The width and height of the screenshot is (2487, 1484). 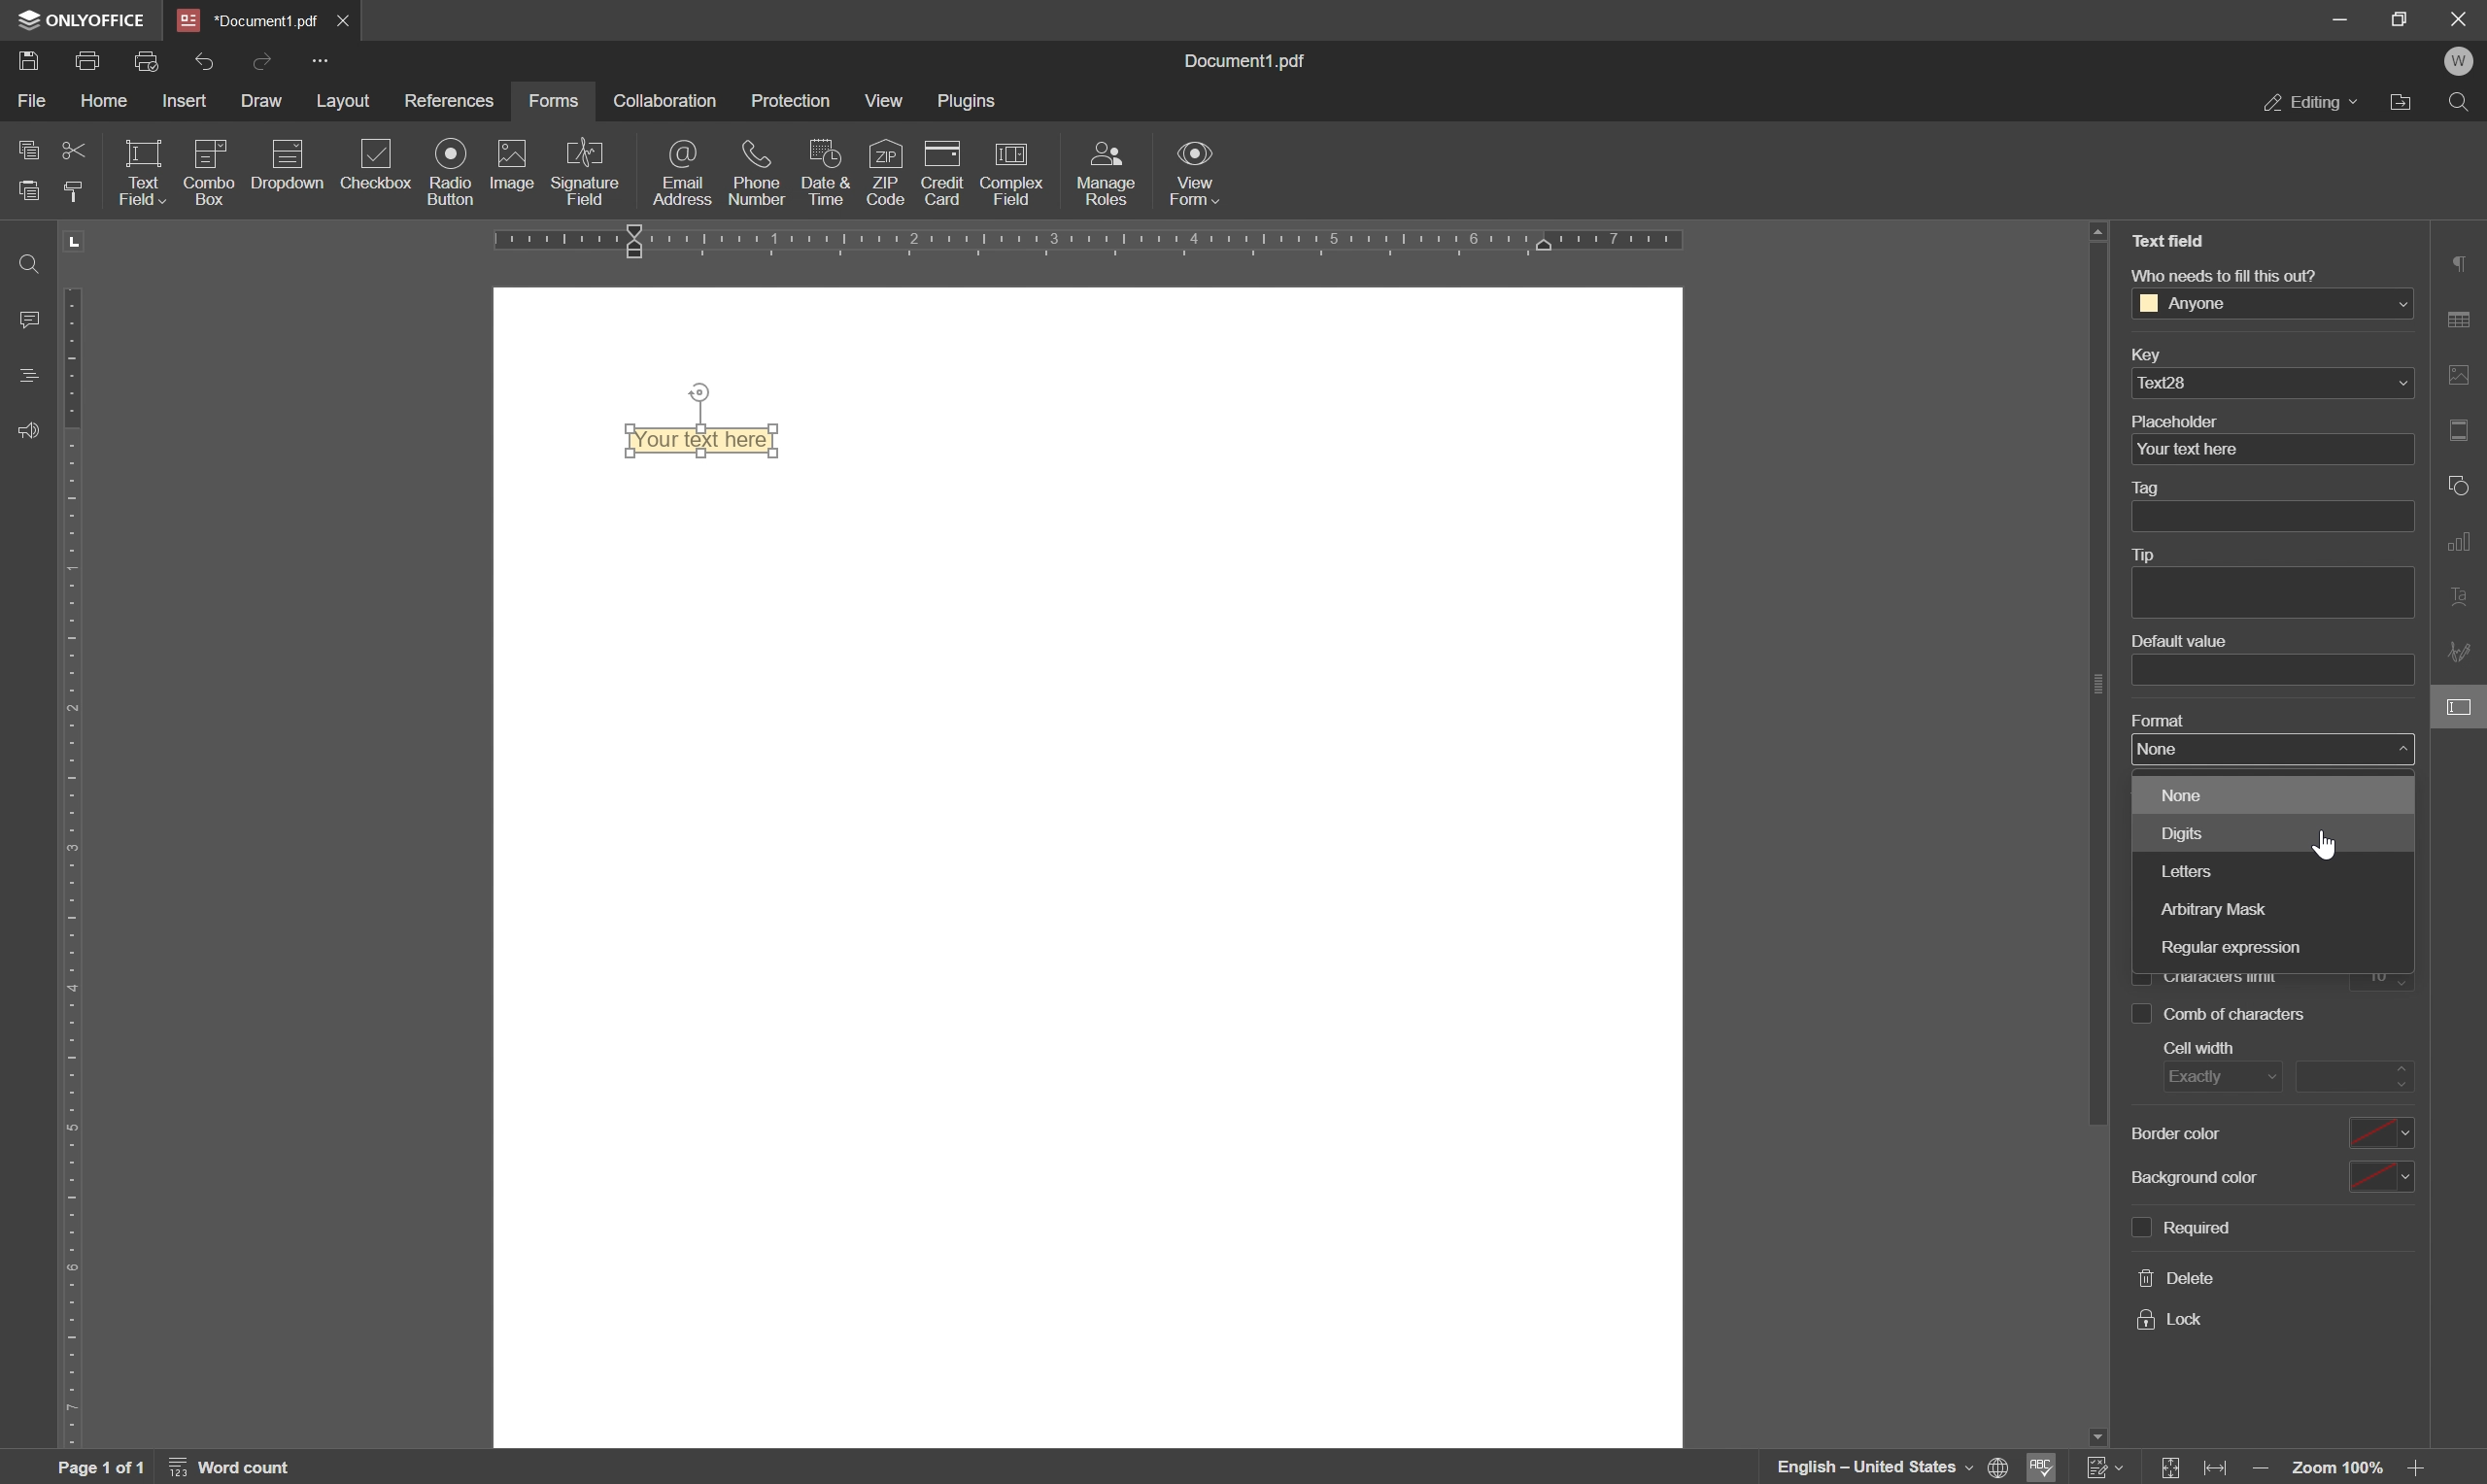 What do you see at coordinates (2220, 1015) in the screenshot?
I see `comb of characters` at bounding box center [2220, 1015].